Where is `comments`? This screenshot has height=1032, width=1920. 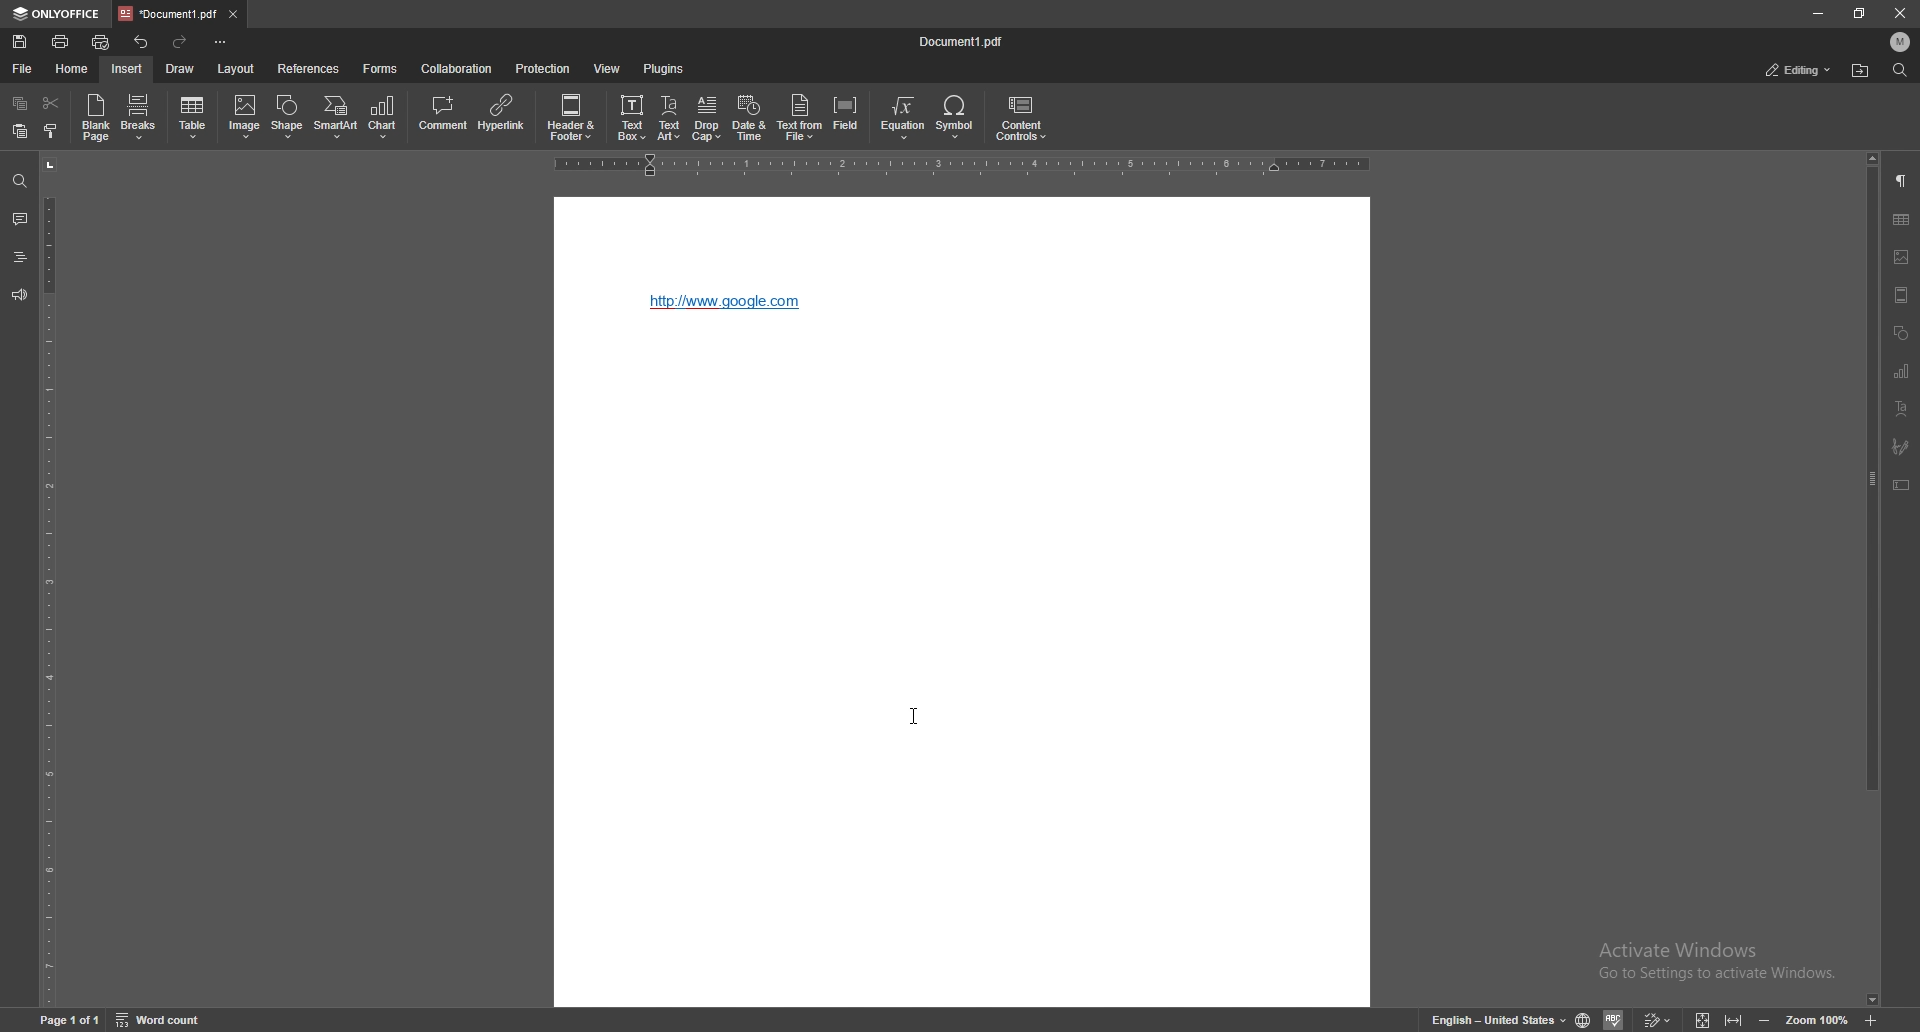
comments is located at coordinates (17, 218).